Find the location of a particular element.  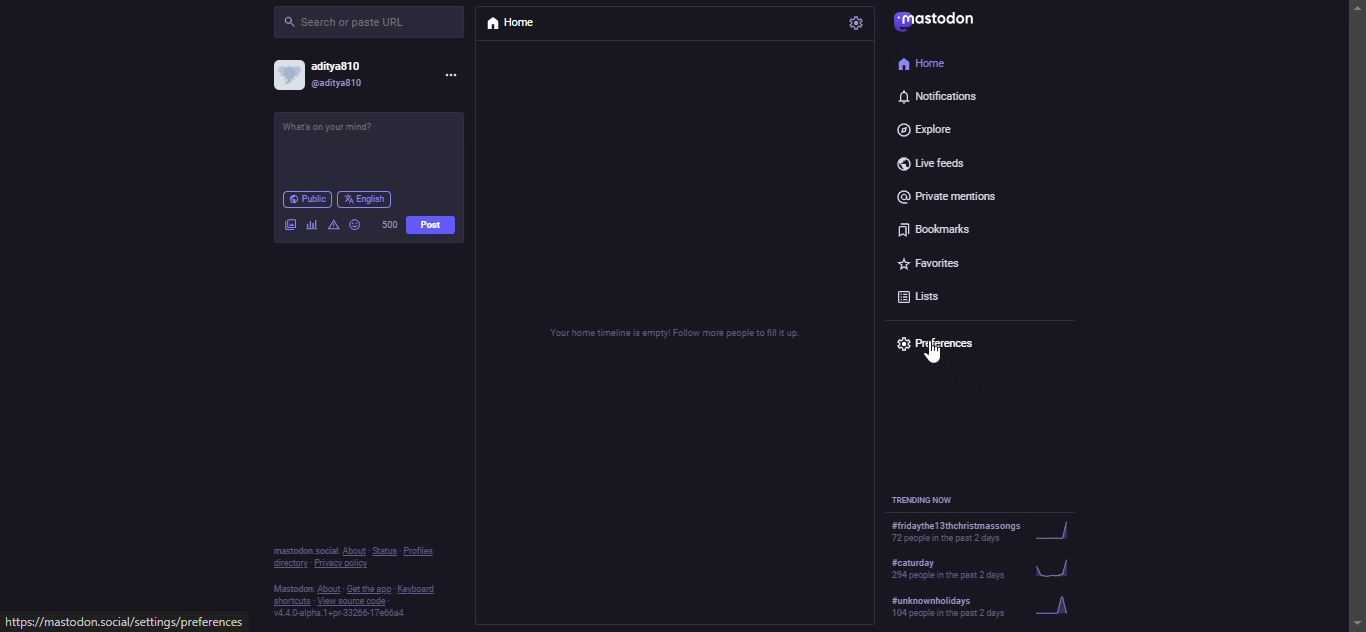

home timeline is located at coordinates (677, 332).